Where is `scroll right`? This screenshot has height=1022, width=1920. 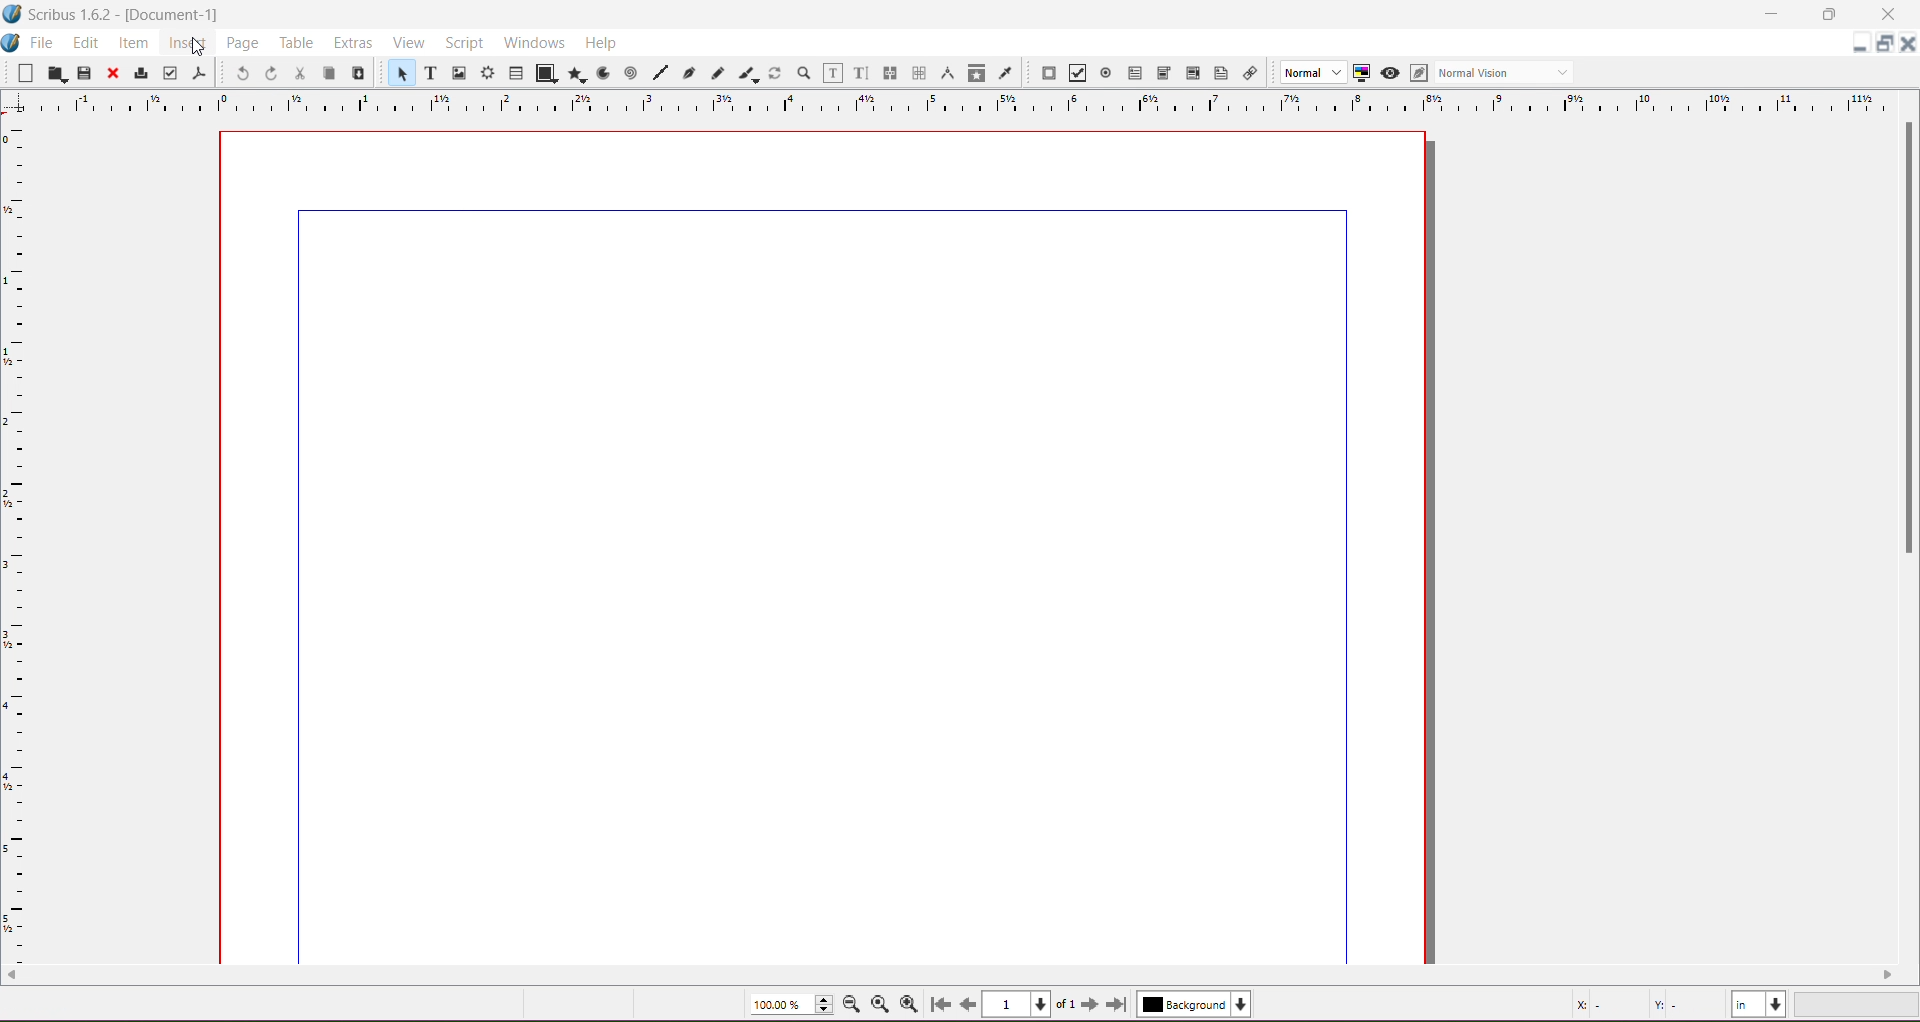 scroll right is located at coordinates (1895, 975).